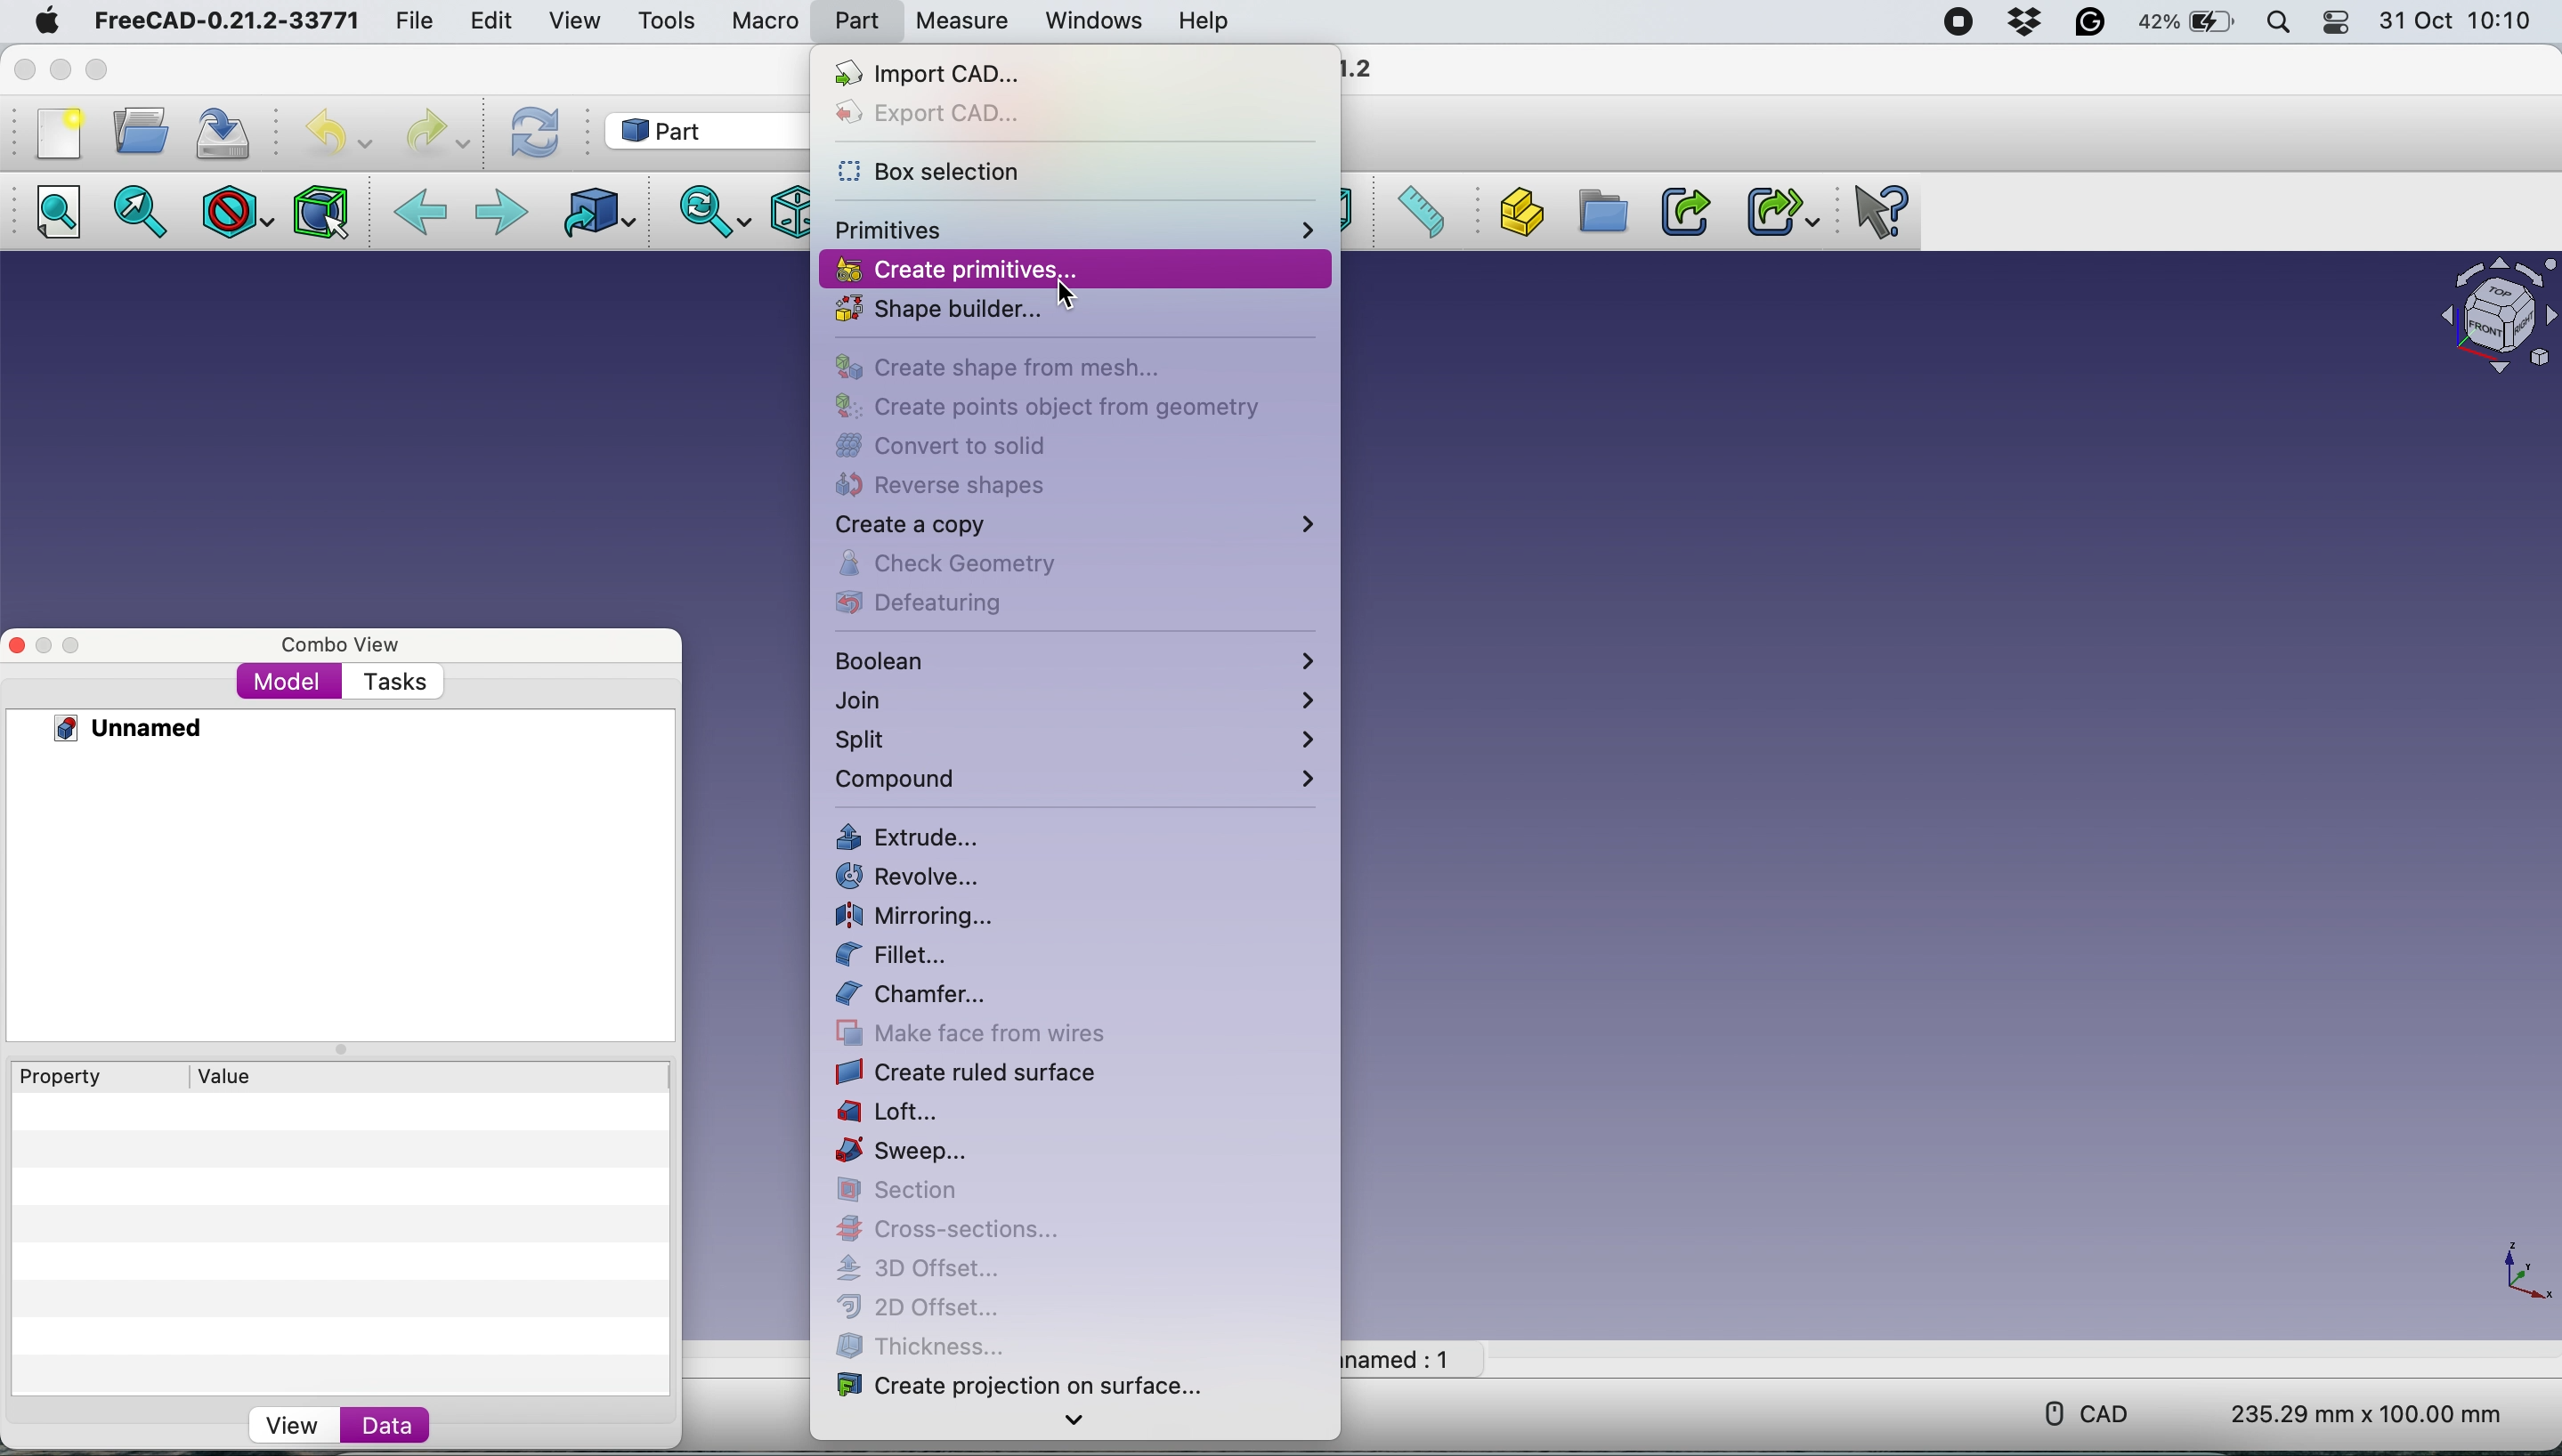  What do you see at coordinates (784, 212) in the screenshot?
I see `Isometric` at bounding box center [784, 212].